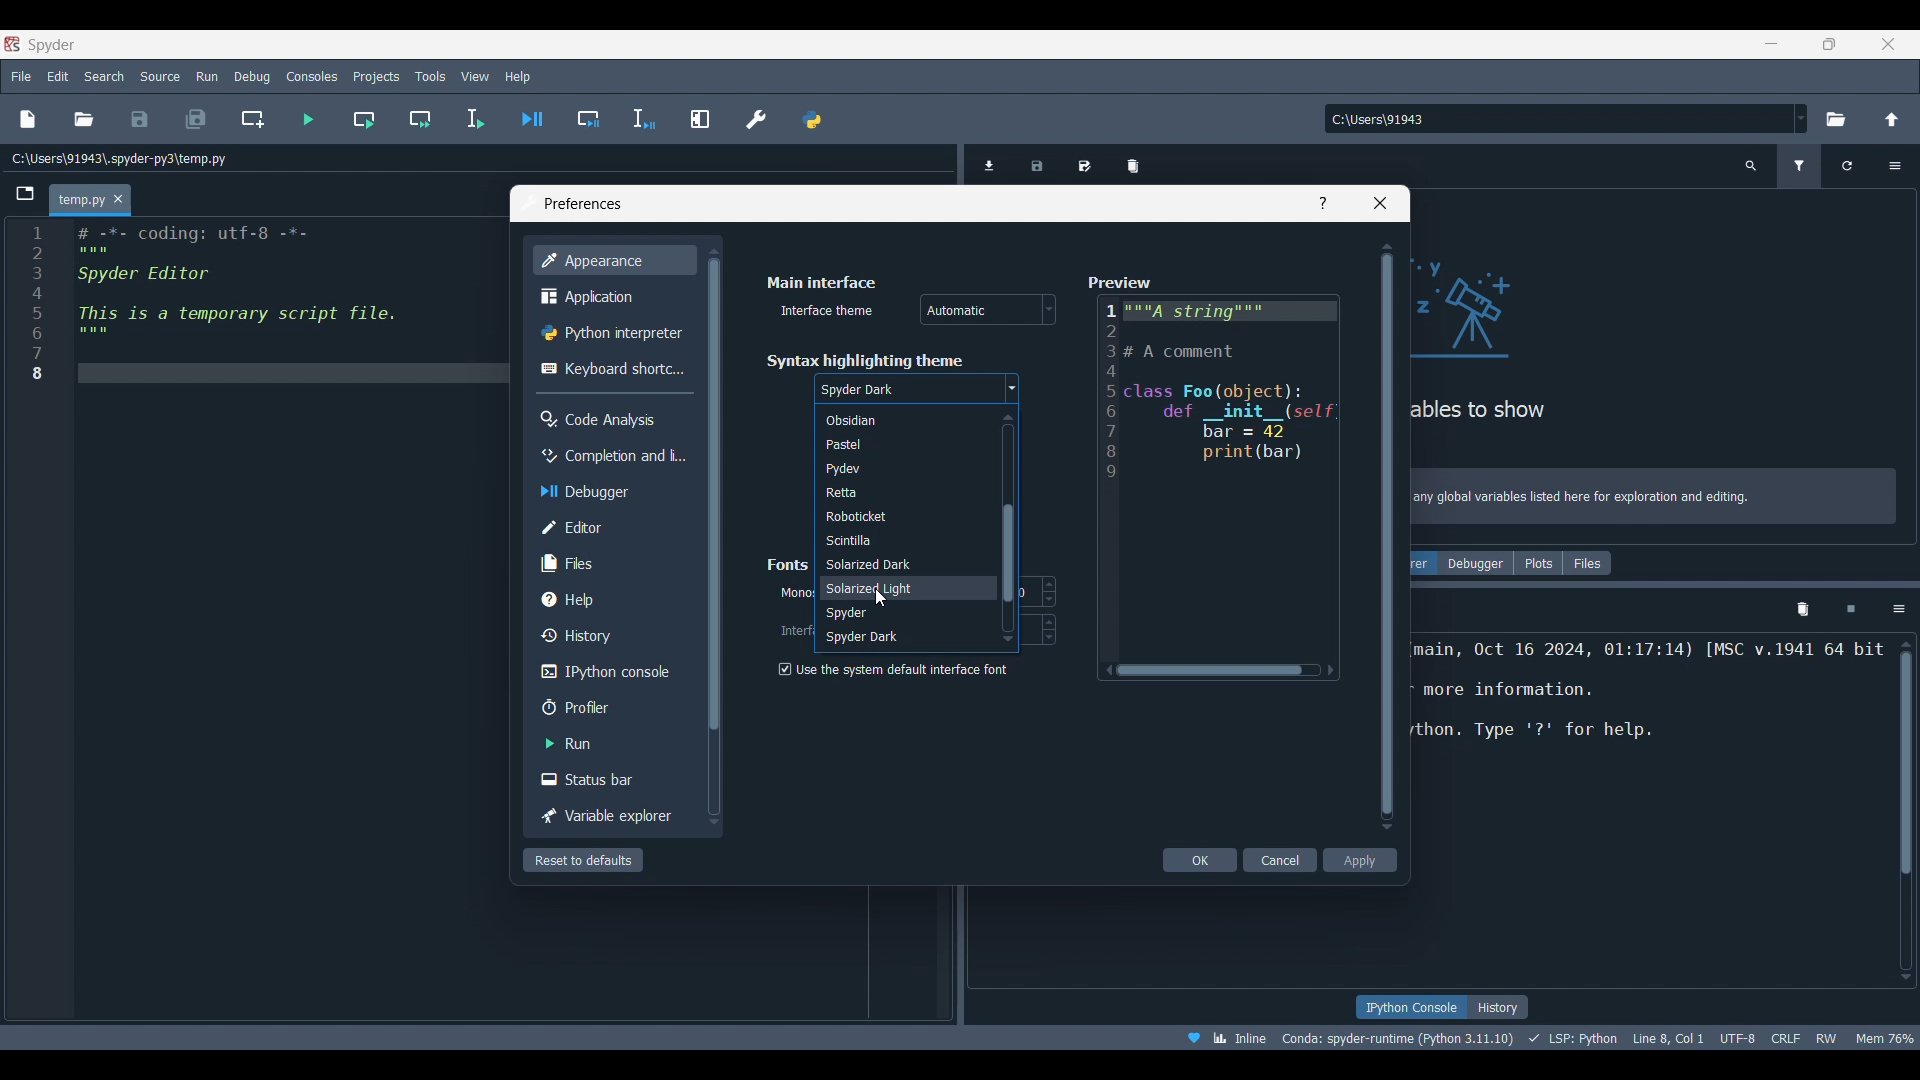  What do you see at coordinates (1394, 1038) in the screenshot?
I see `interpreter` at bounding box center [1394, 1038].